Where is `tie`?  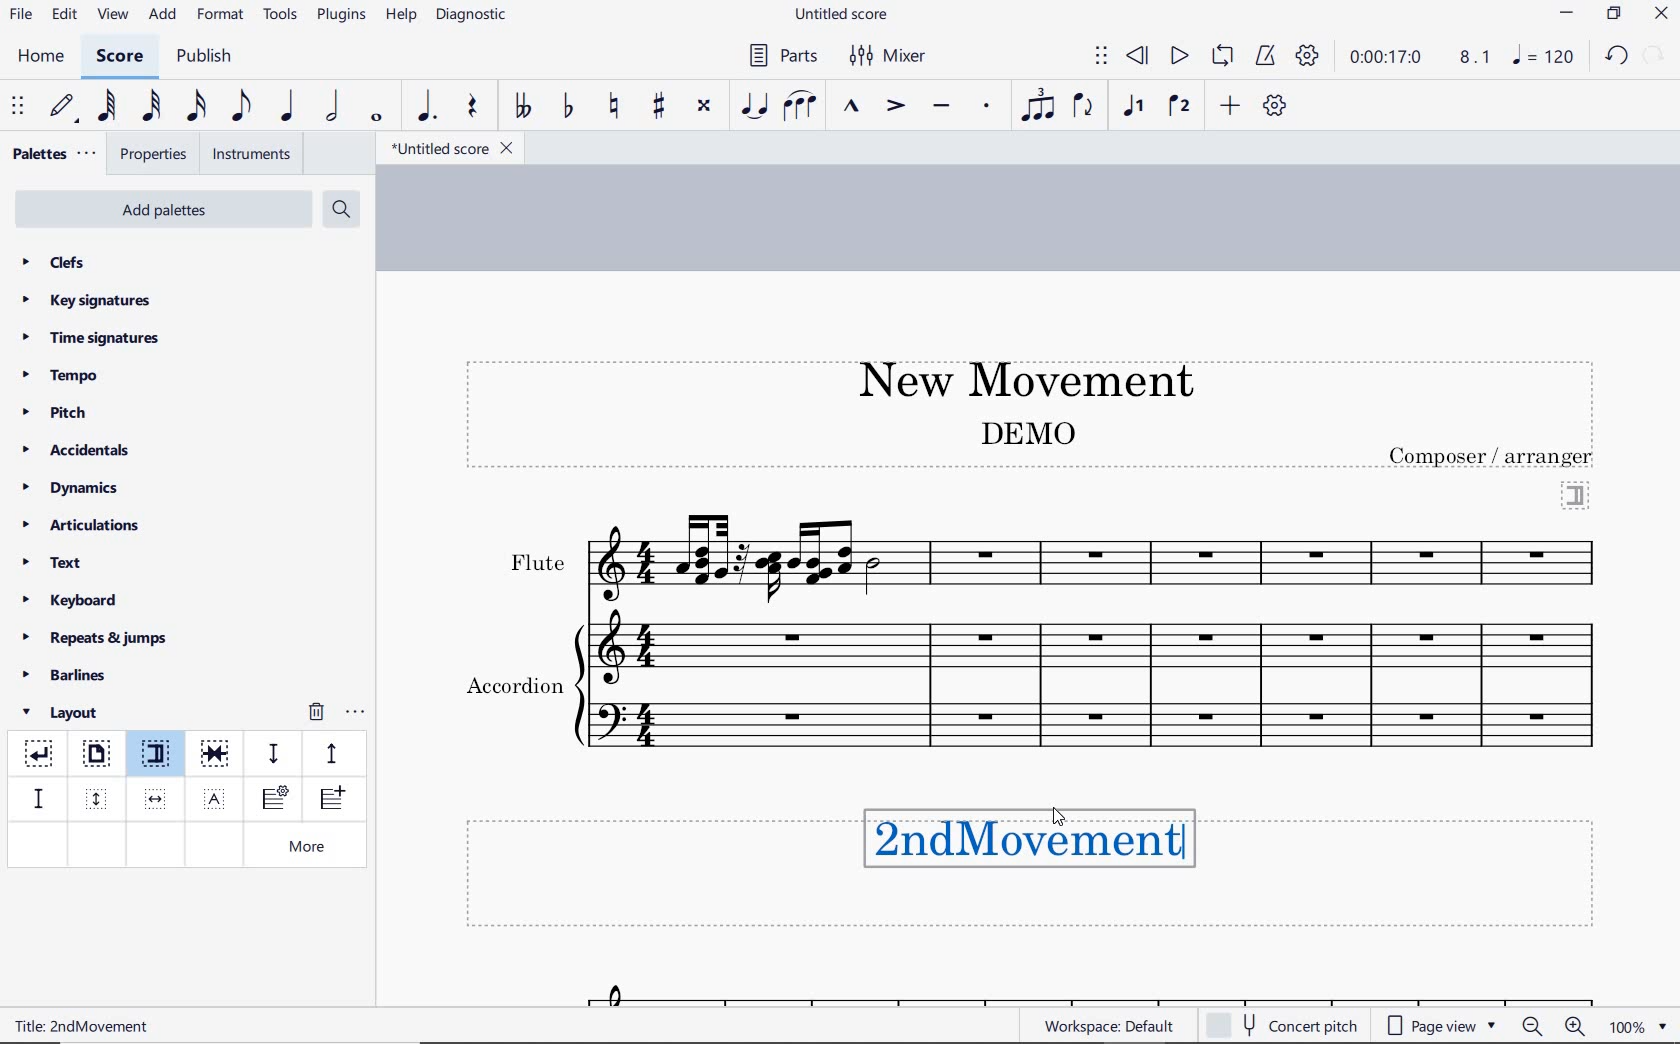 tie is located at coordinates (756, 107).